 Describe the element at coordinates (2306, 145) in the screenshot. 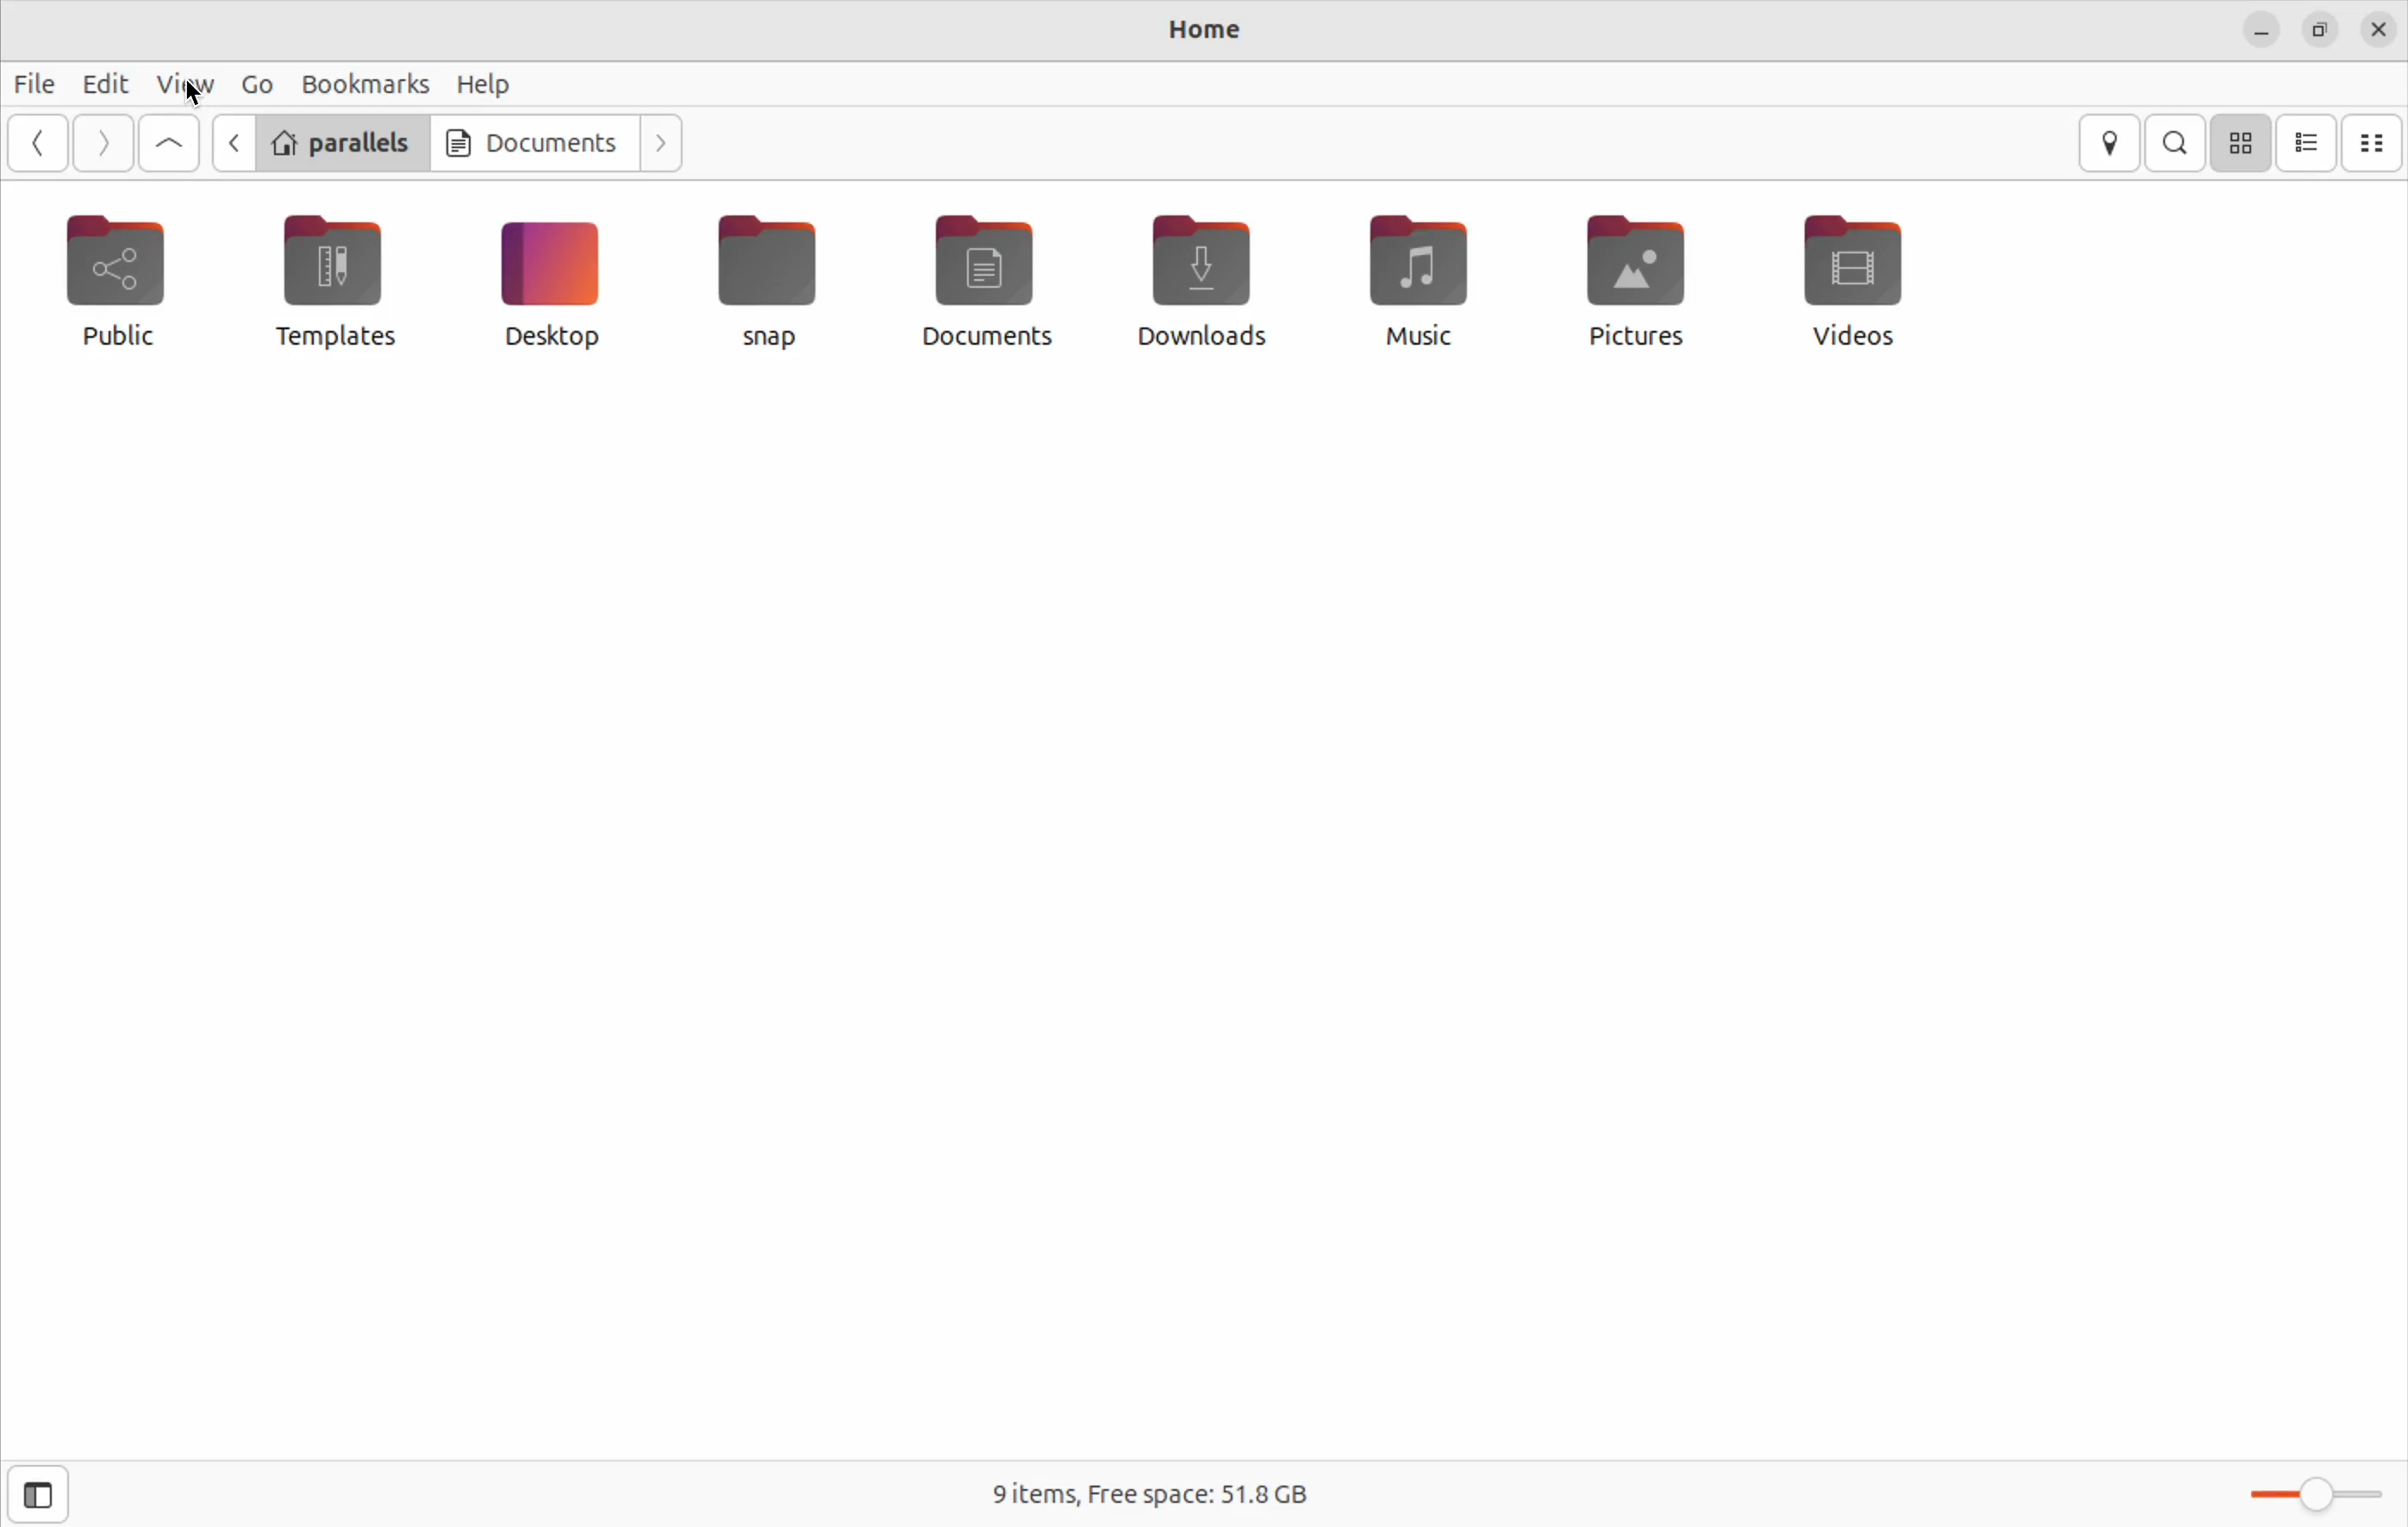

I see `list view` at that location.